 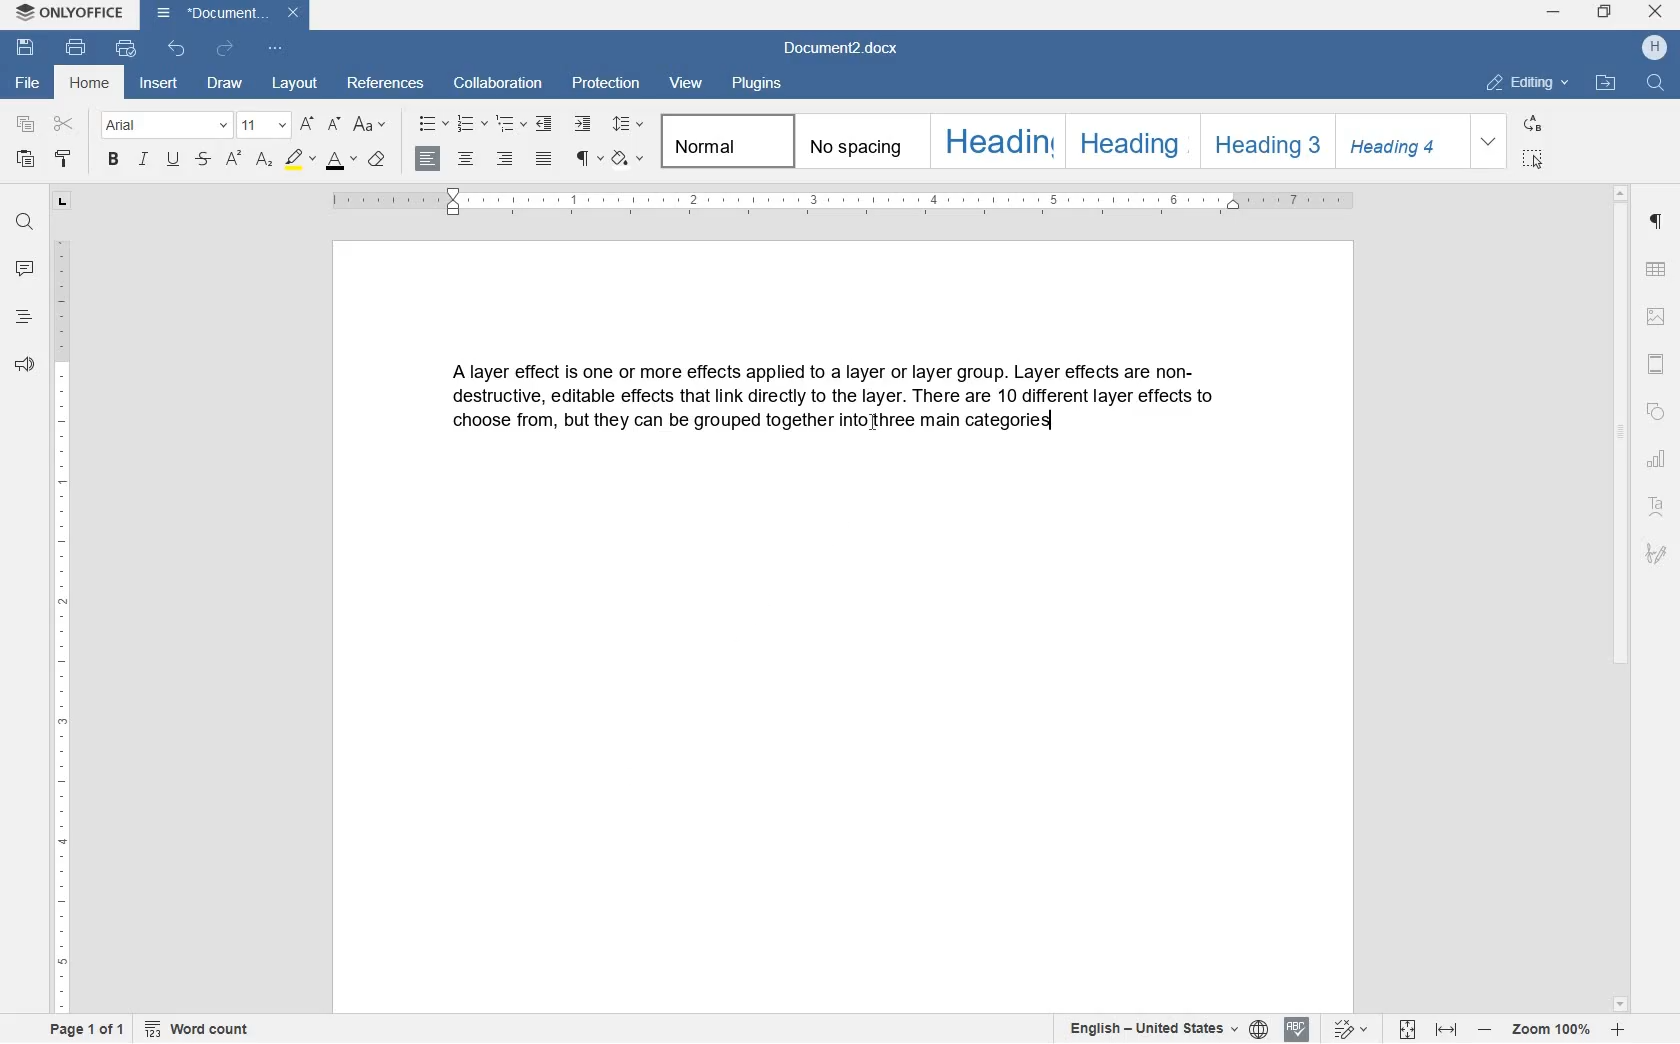 What do you see at coordinates (370, 126) in the screenshot?
I see `change case` at bounding box center [370, 126].